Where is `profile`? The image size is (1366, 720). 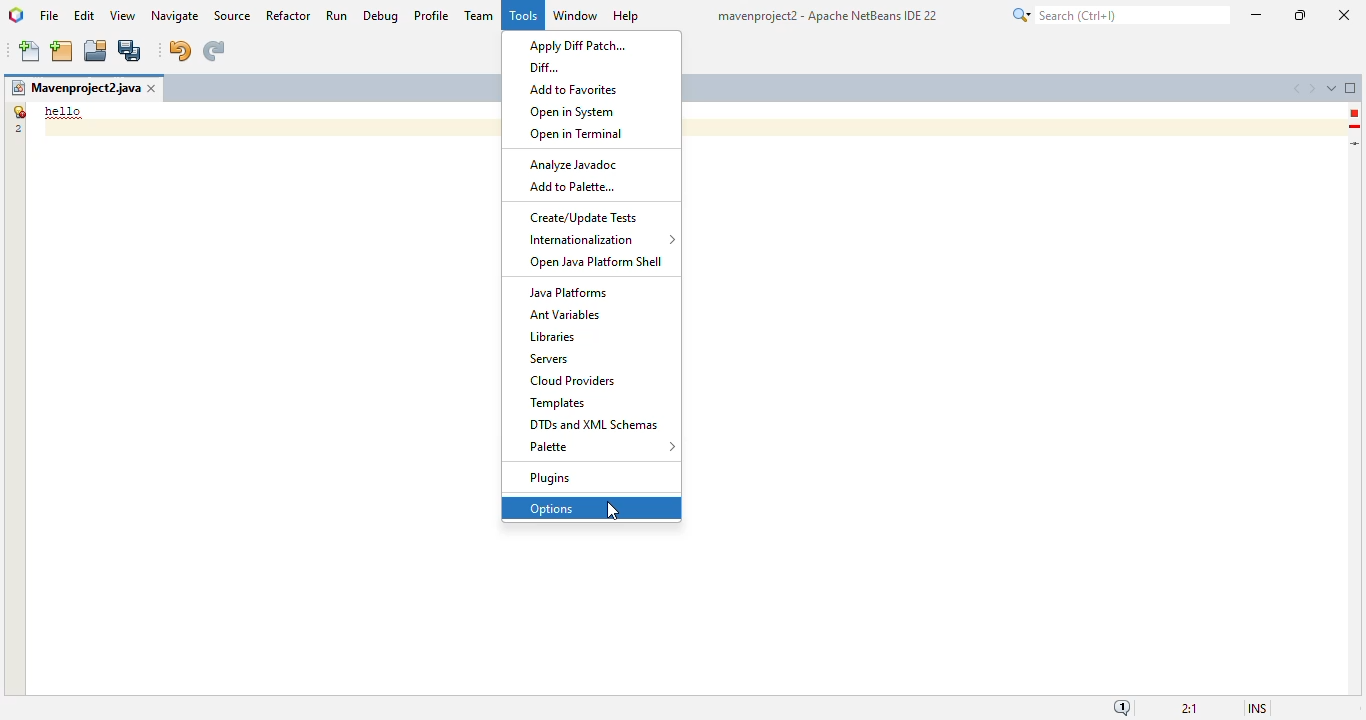 profile is located at coordinates (433, 15).